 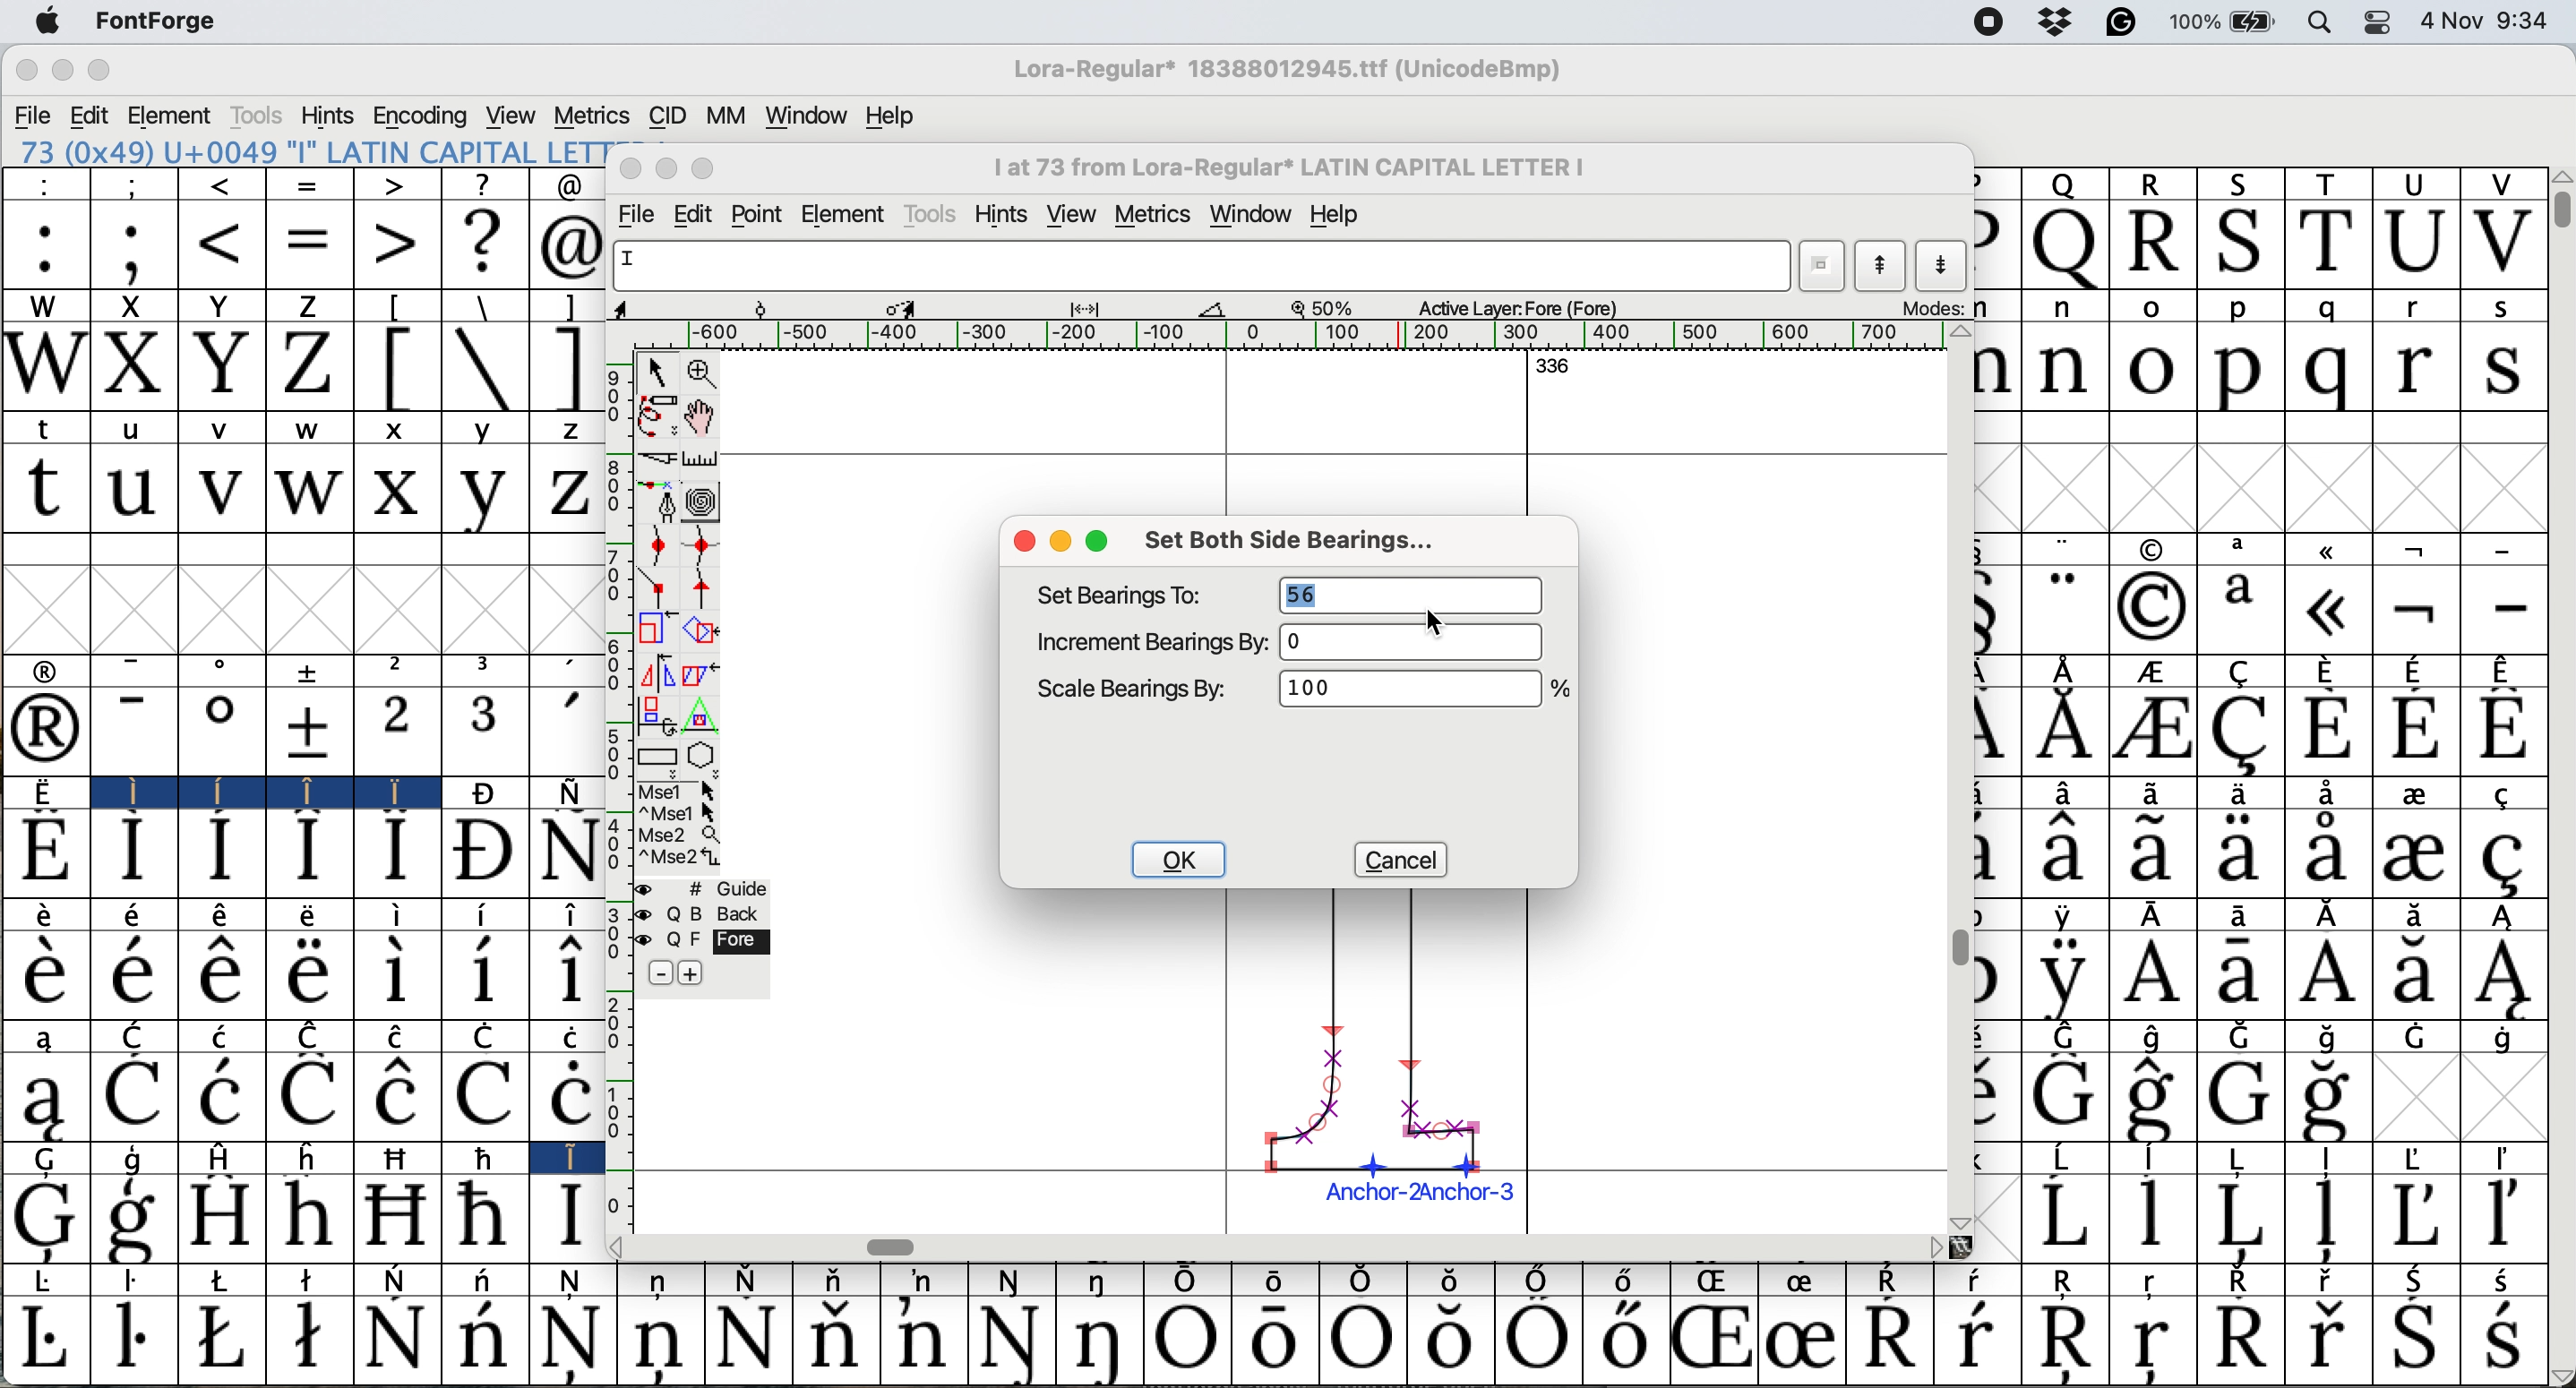 What do you see at coordinates (1180, 860) in the screenshot?
I see `ok` at bounding box center [1180, 860].